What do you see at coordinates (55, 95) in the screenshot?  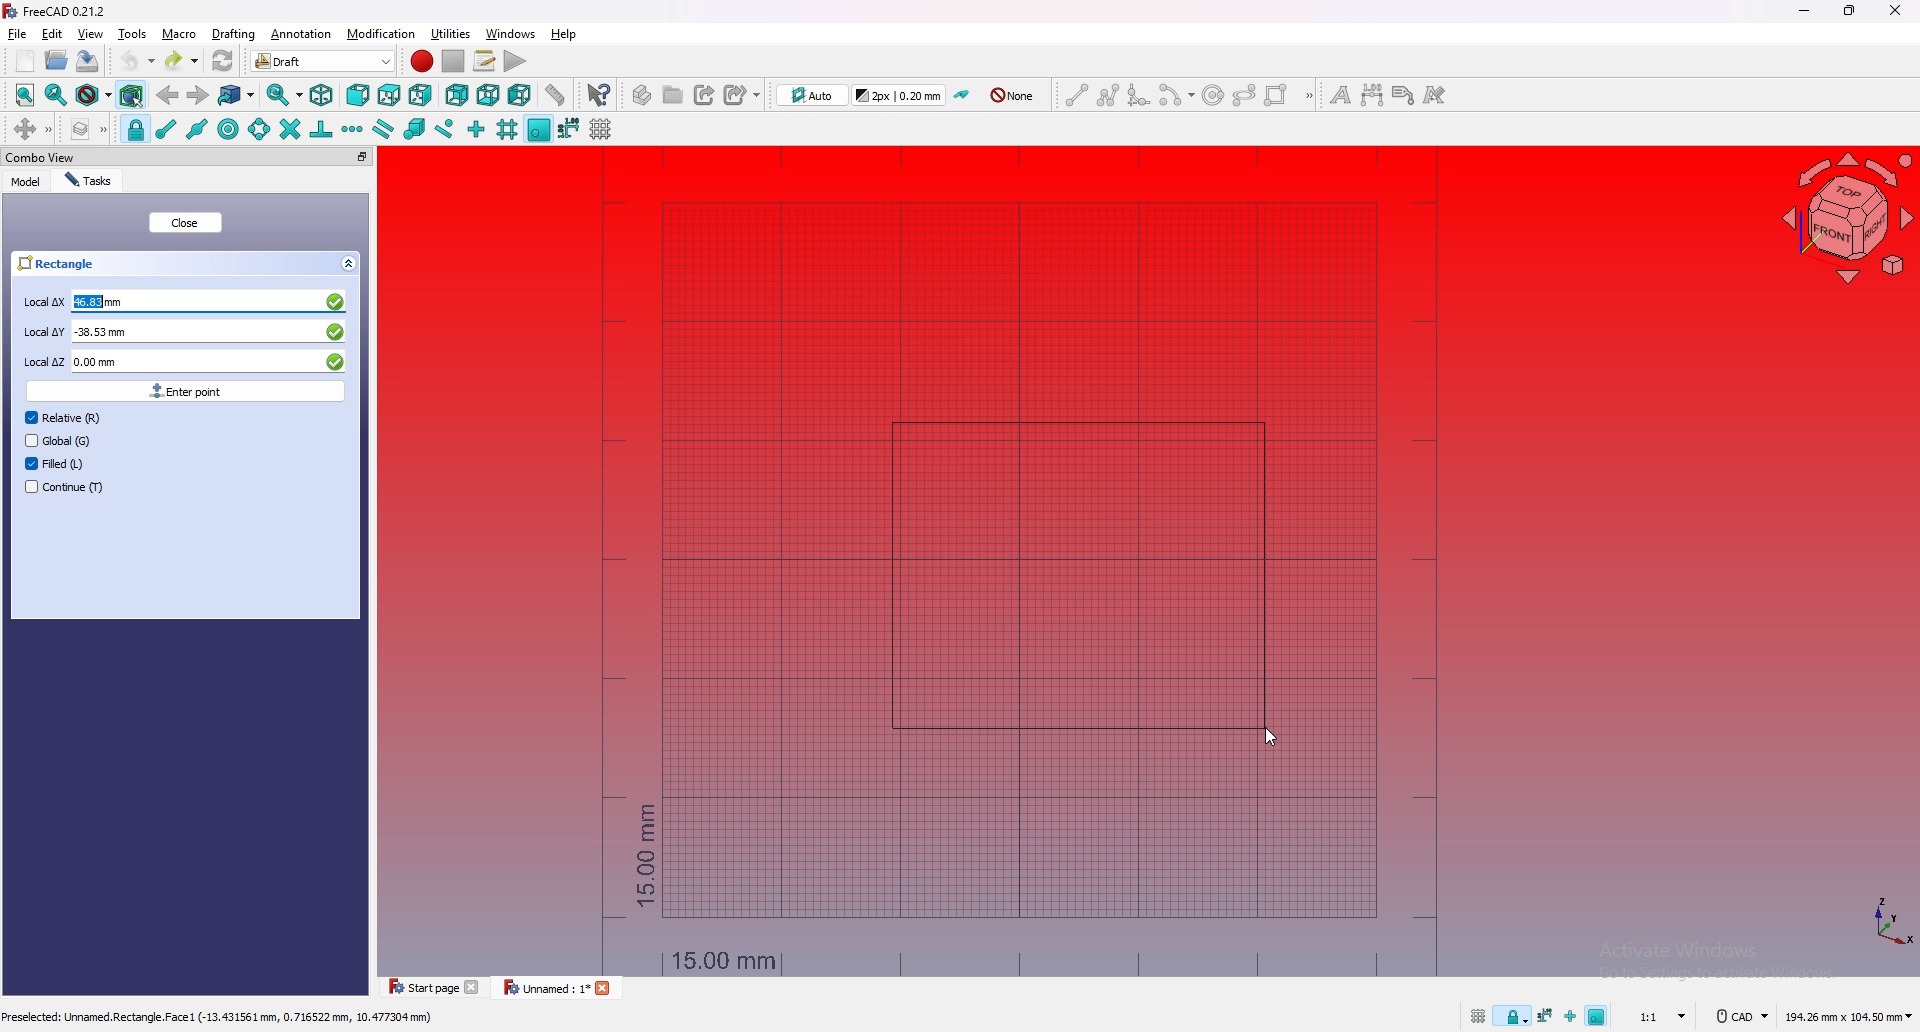 I see `fit all selection` at bounding box center [55, 95].